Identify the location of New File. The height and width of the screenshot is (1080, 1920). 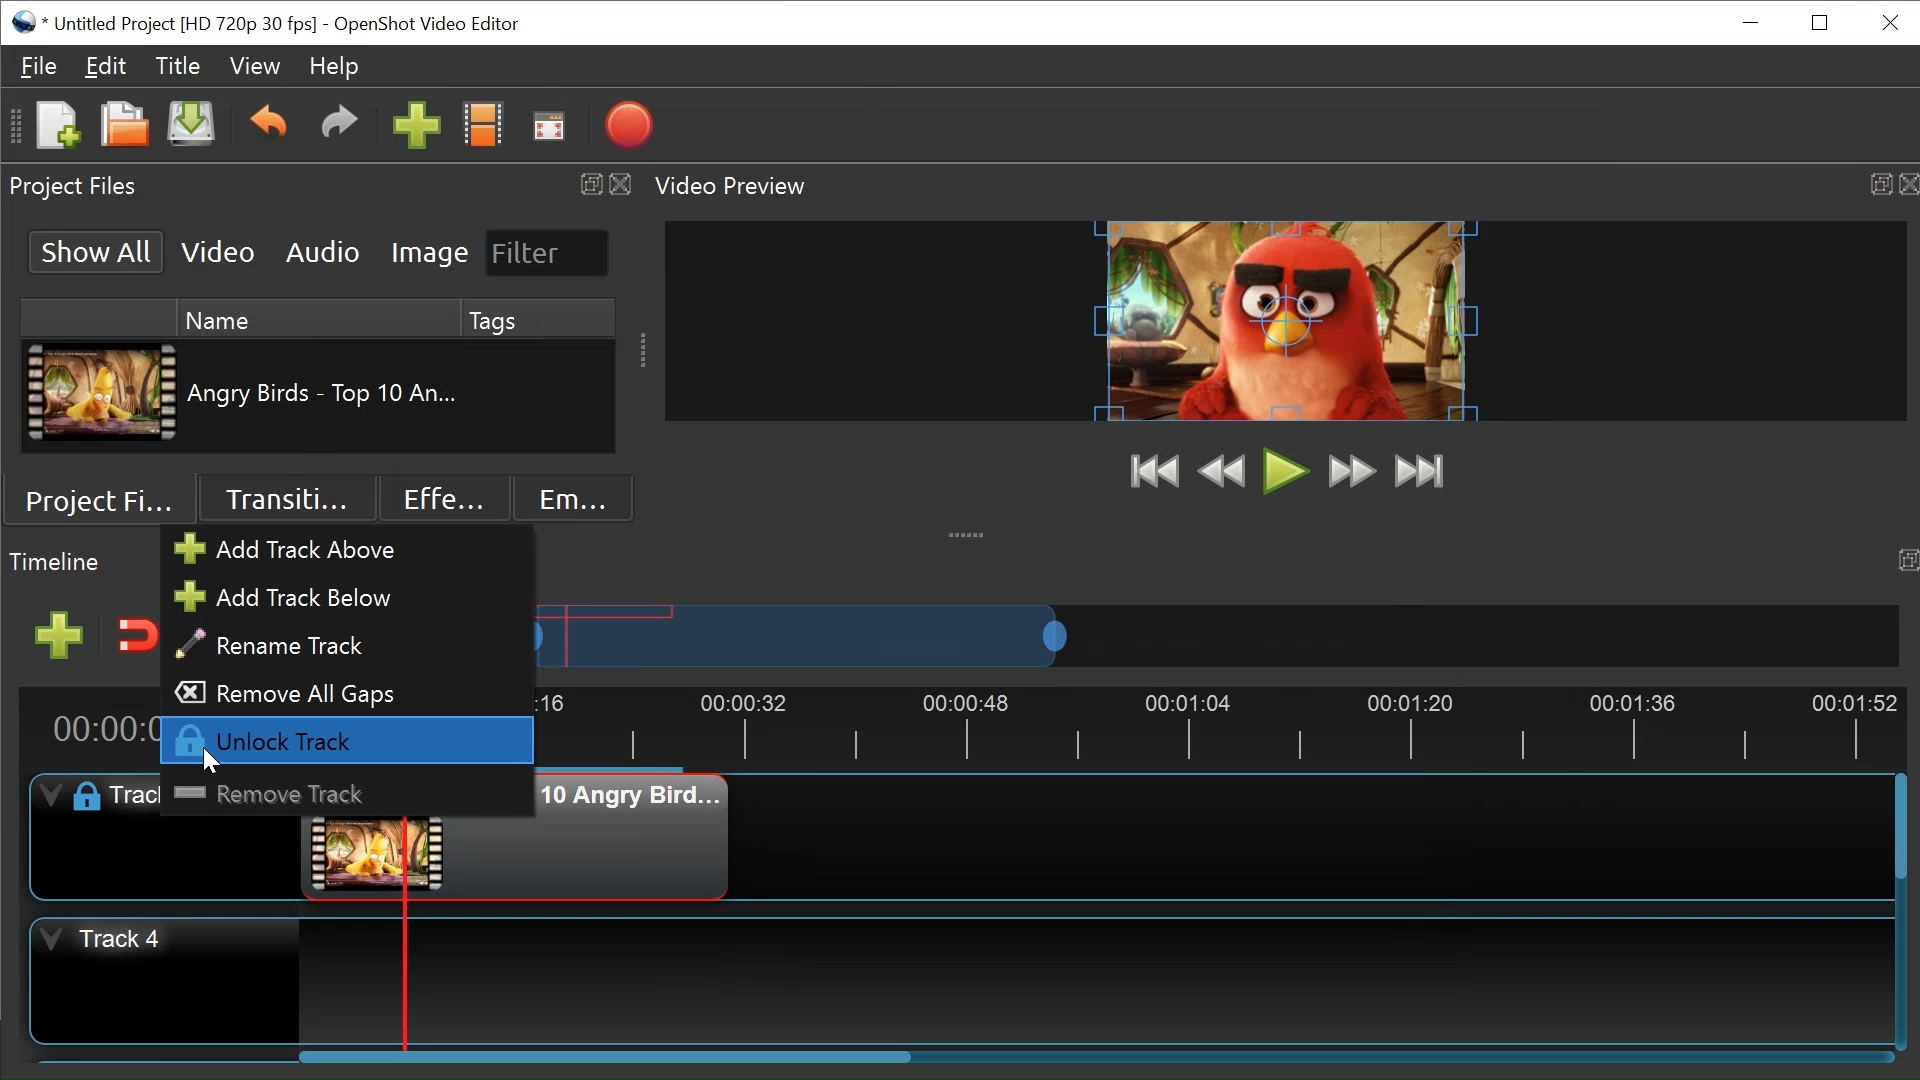
(58, 127).